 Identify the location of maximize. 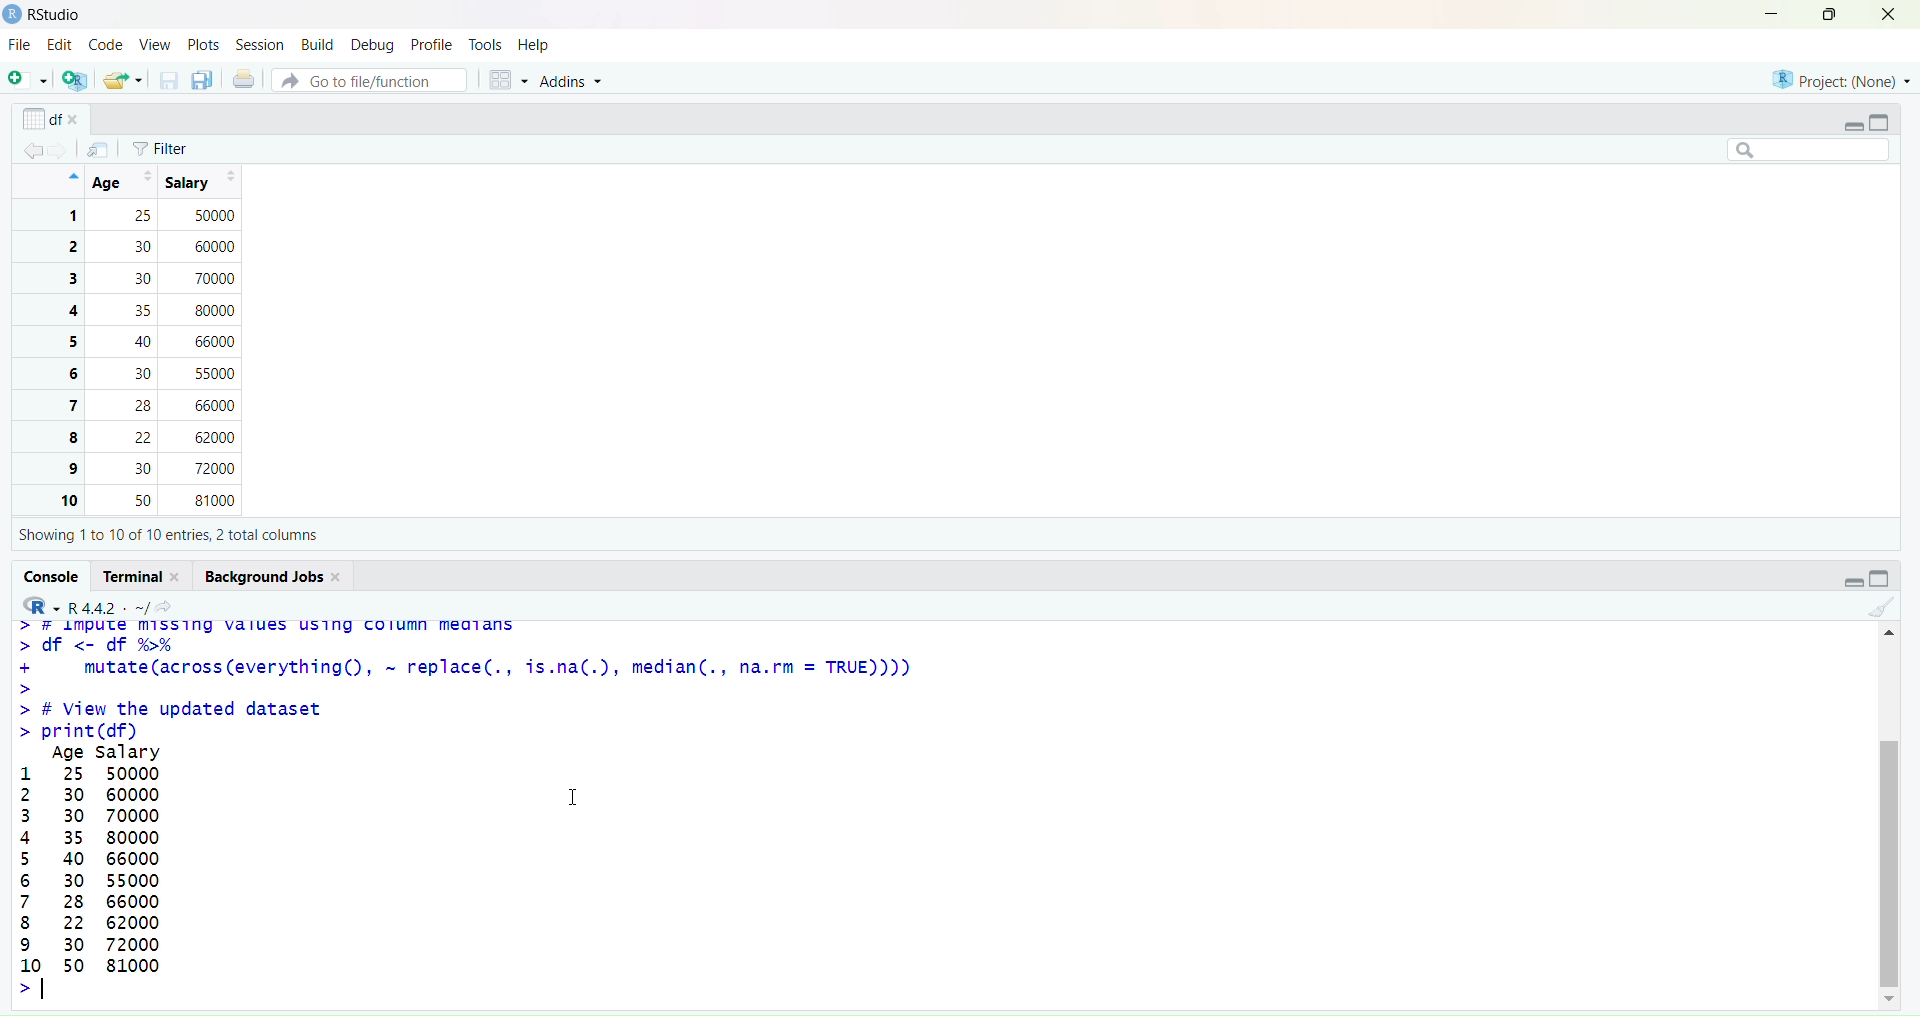
(1822, 14).